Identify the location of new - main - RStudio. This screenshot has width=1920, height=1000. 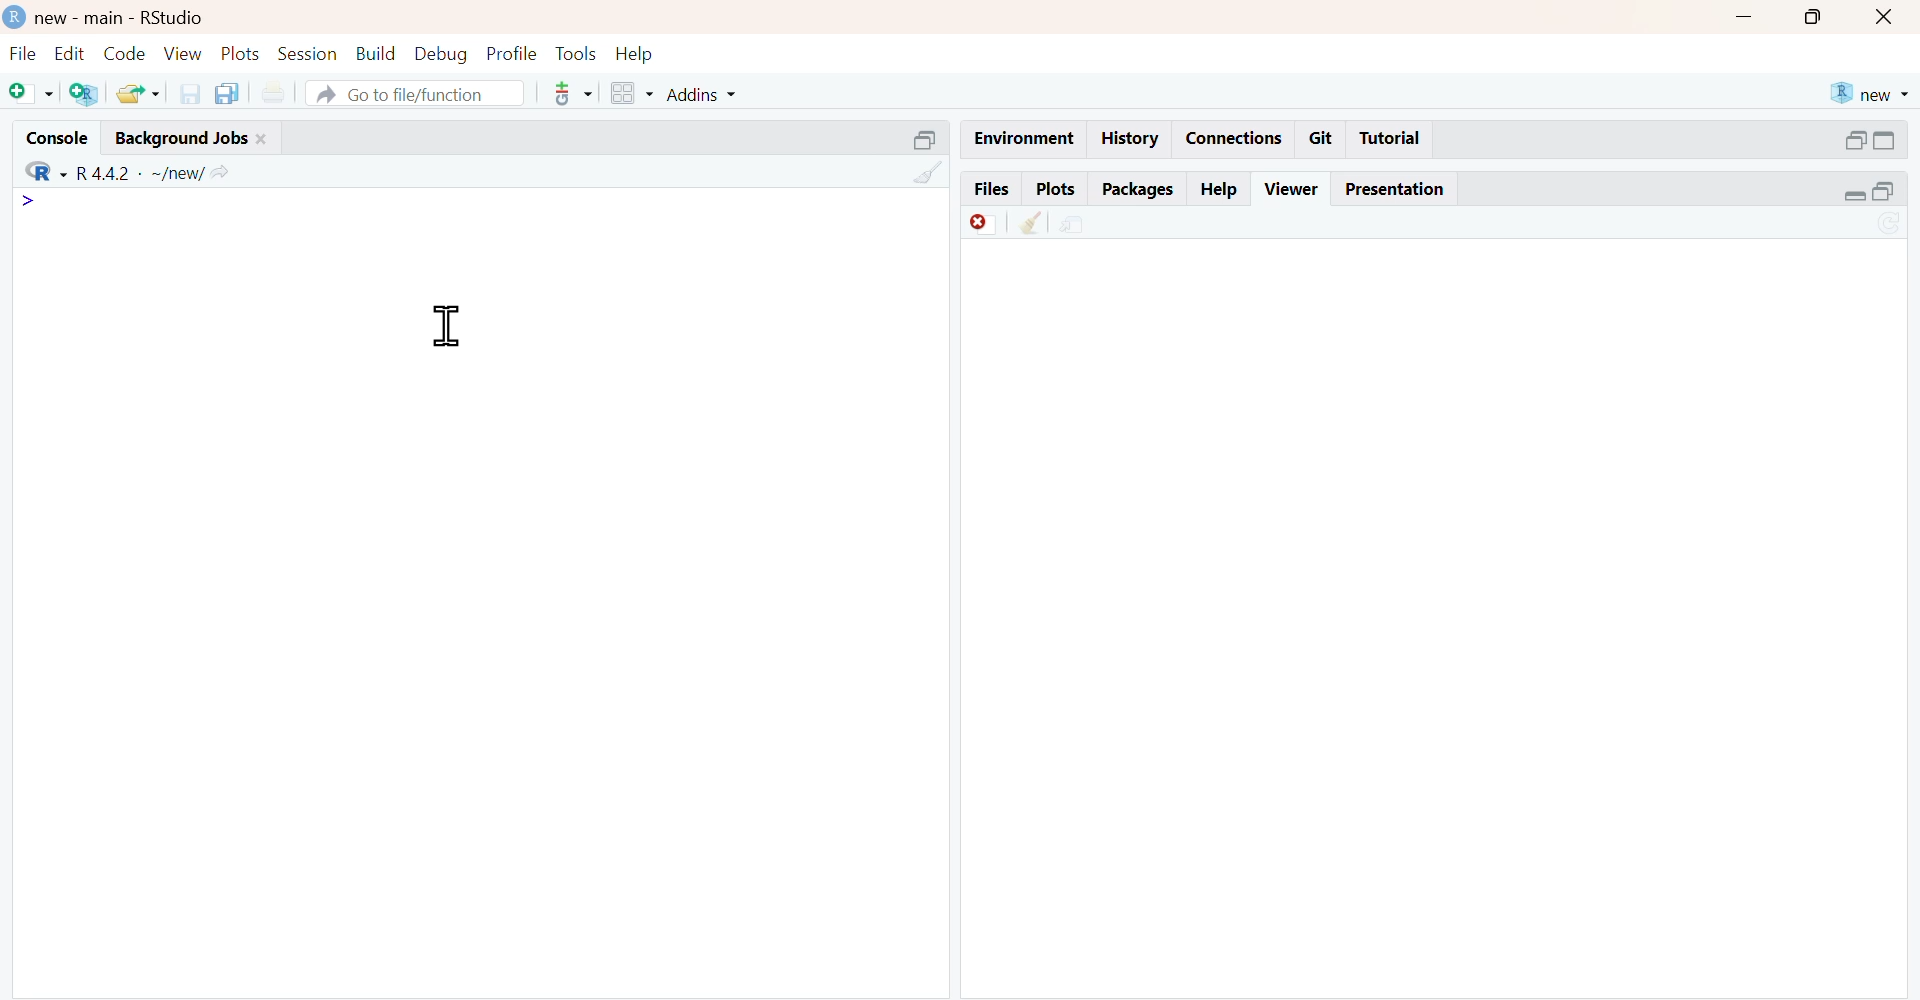
(123, 19).